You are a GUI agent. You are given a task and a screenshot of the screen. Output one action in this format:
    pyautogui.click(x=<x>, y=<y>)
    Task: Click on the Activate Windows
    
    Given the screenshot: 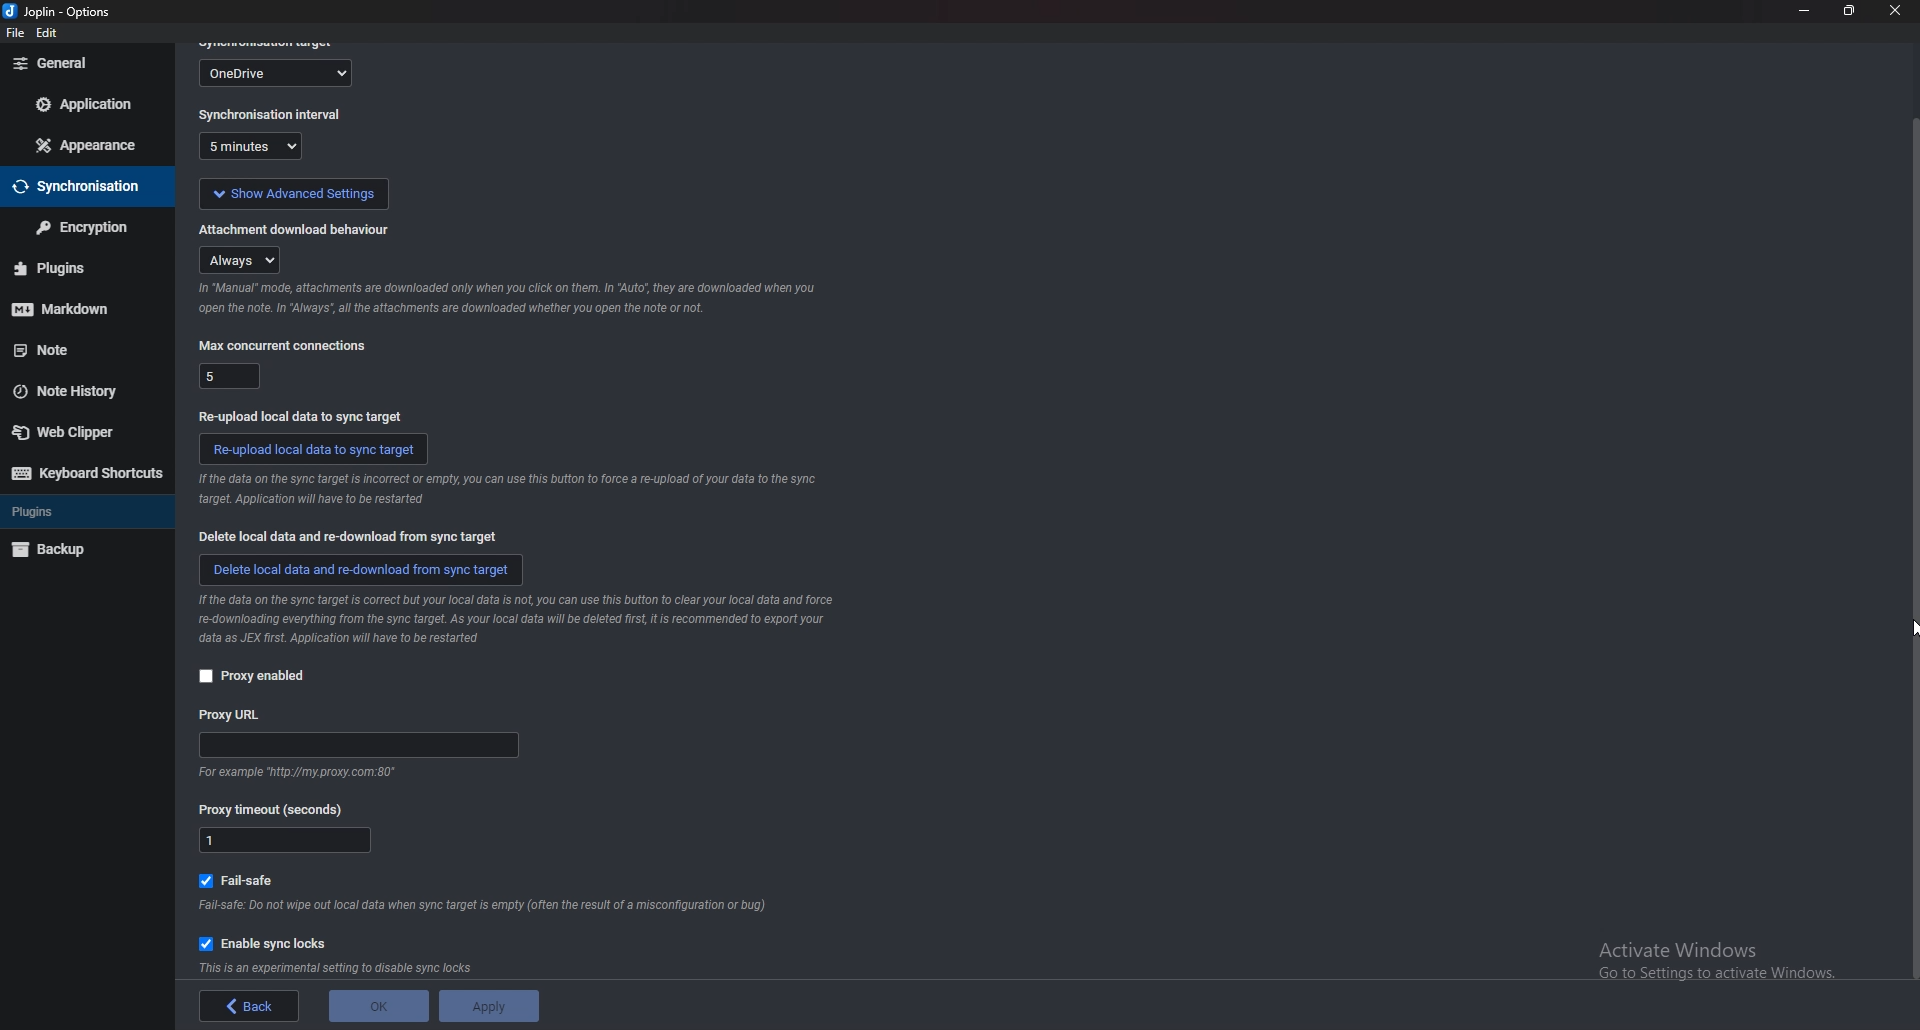 What is the action you would take?
    pyautogui.click(x=1709, y=951)
    